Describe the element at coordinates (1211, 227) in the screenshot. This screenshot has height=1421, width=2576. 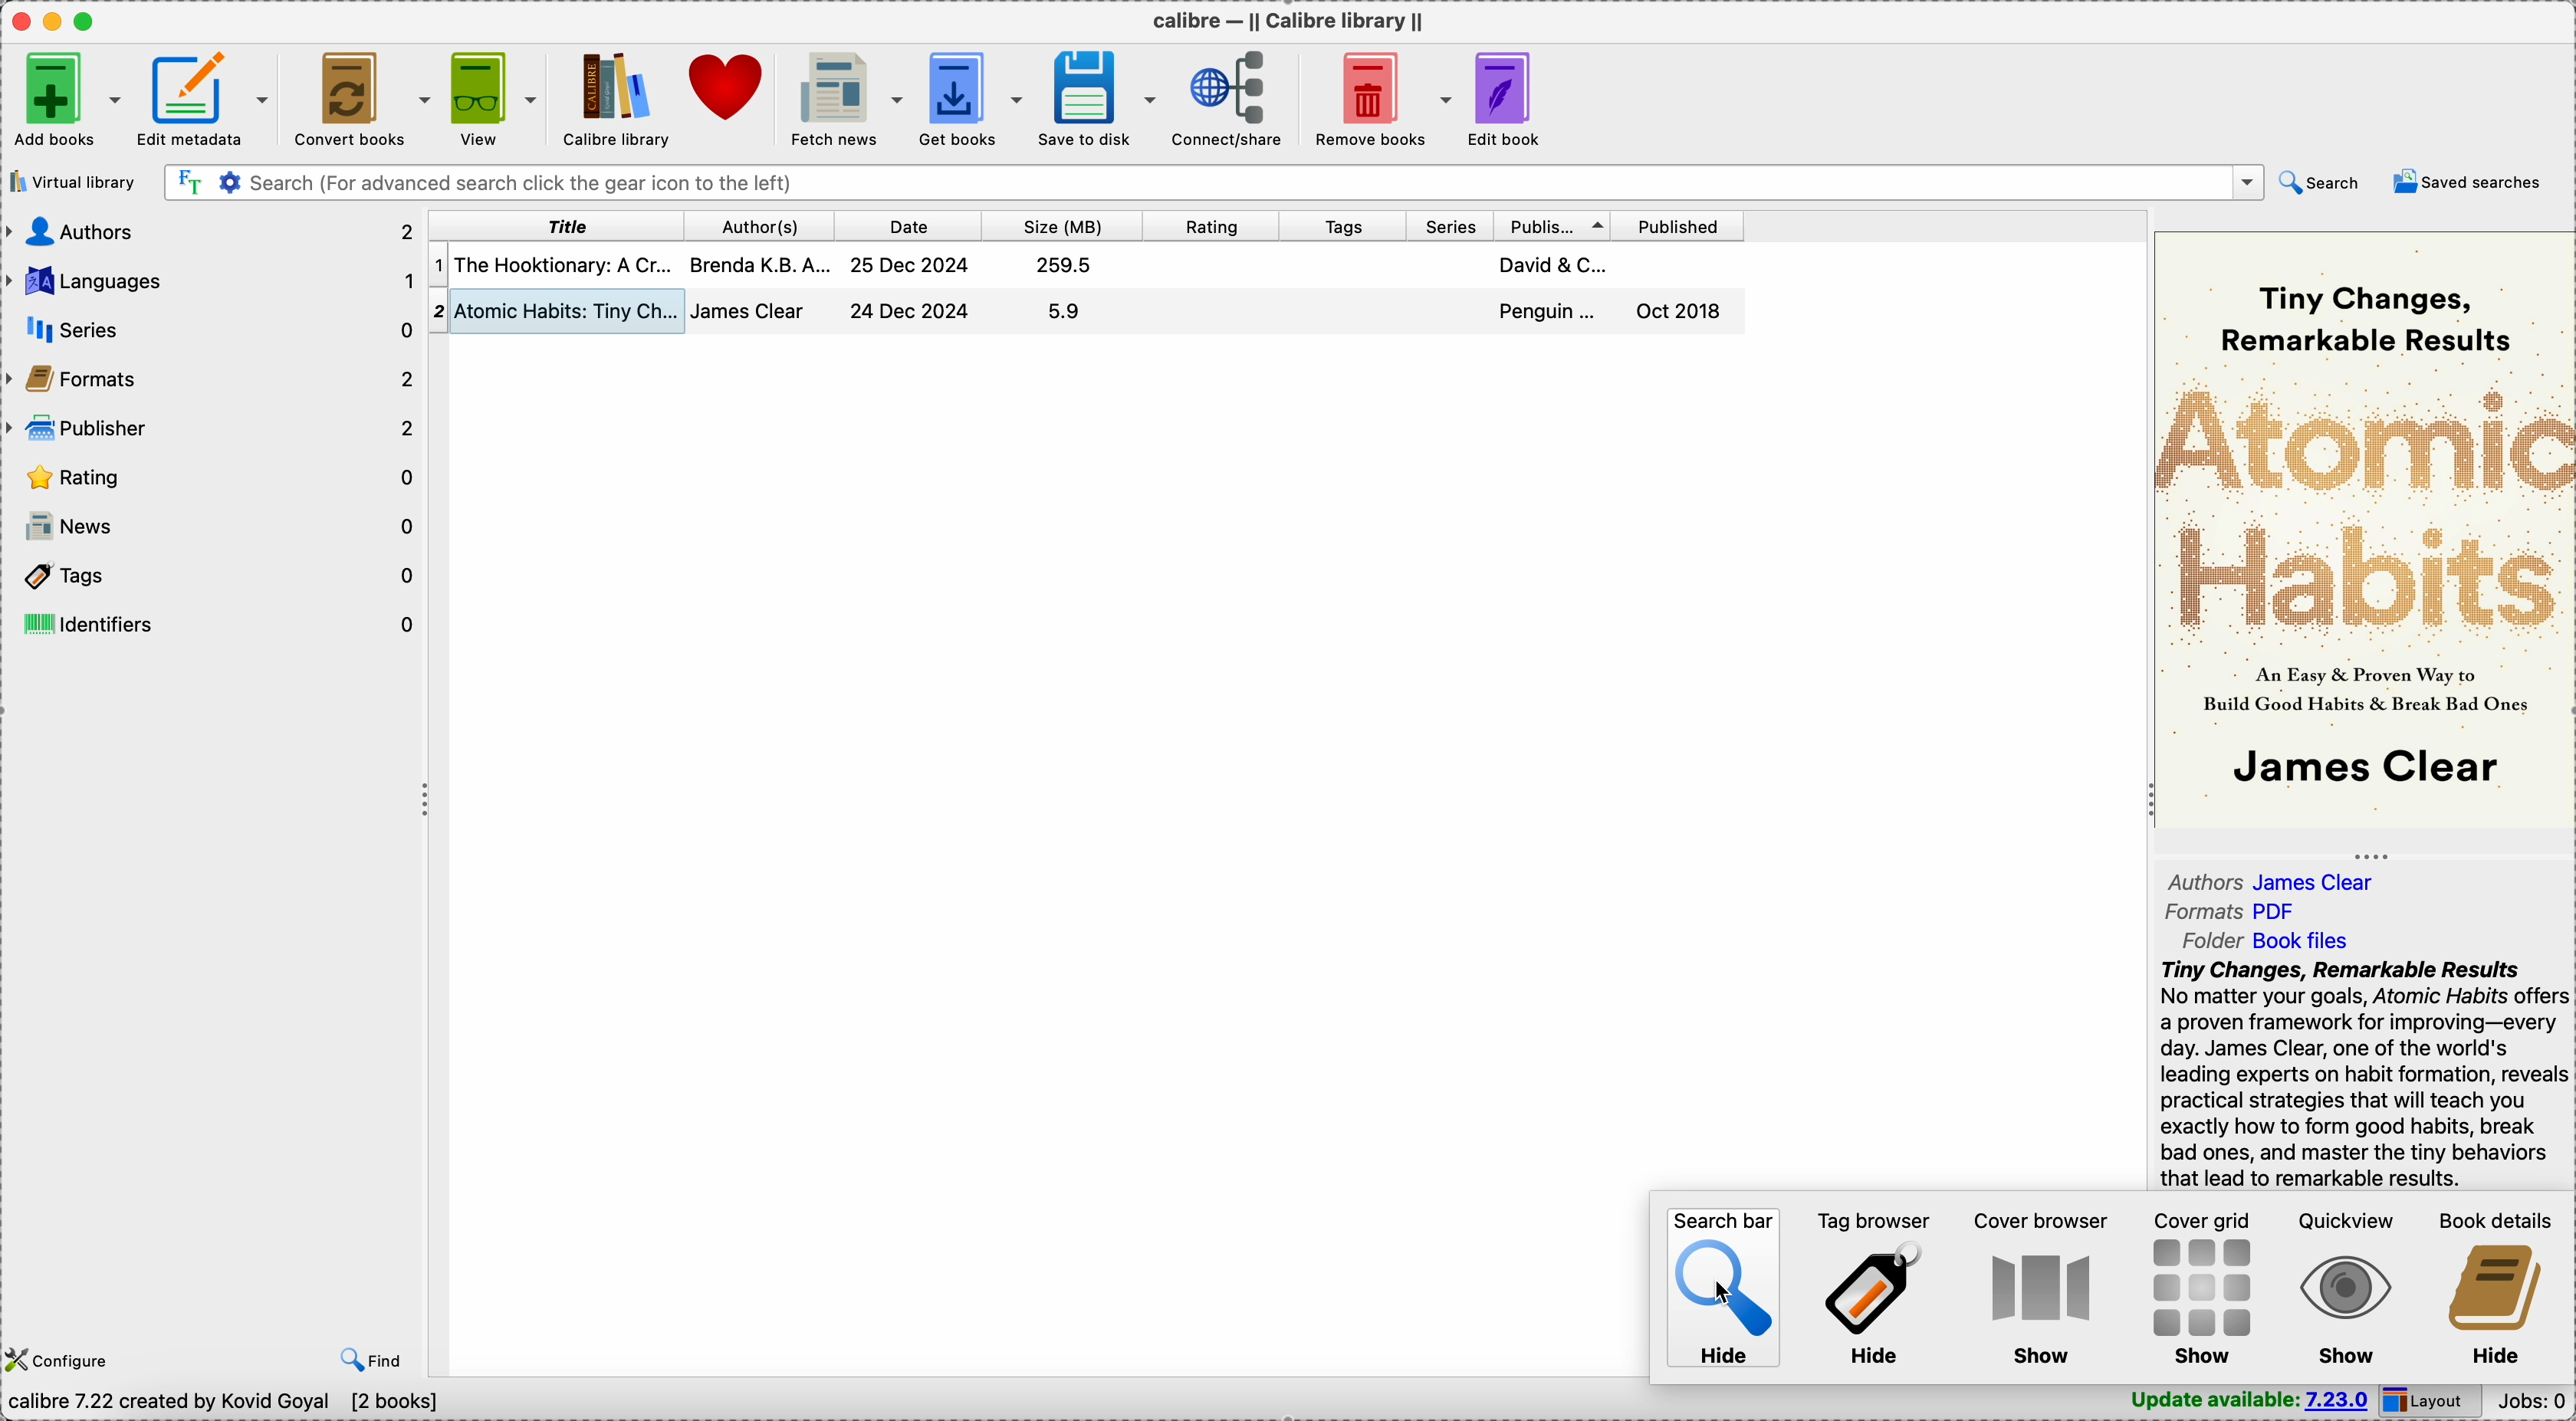
I see `rating` at that location.